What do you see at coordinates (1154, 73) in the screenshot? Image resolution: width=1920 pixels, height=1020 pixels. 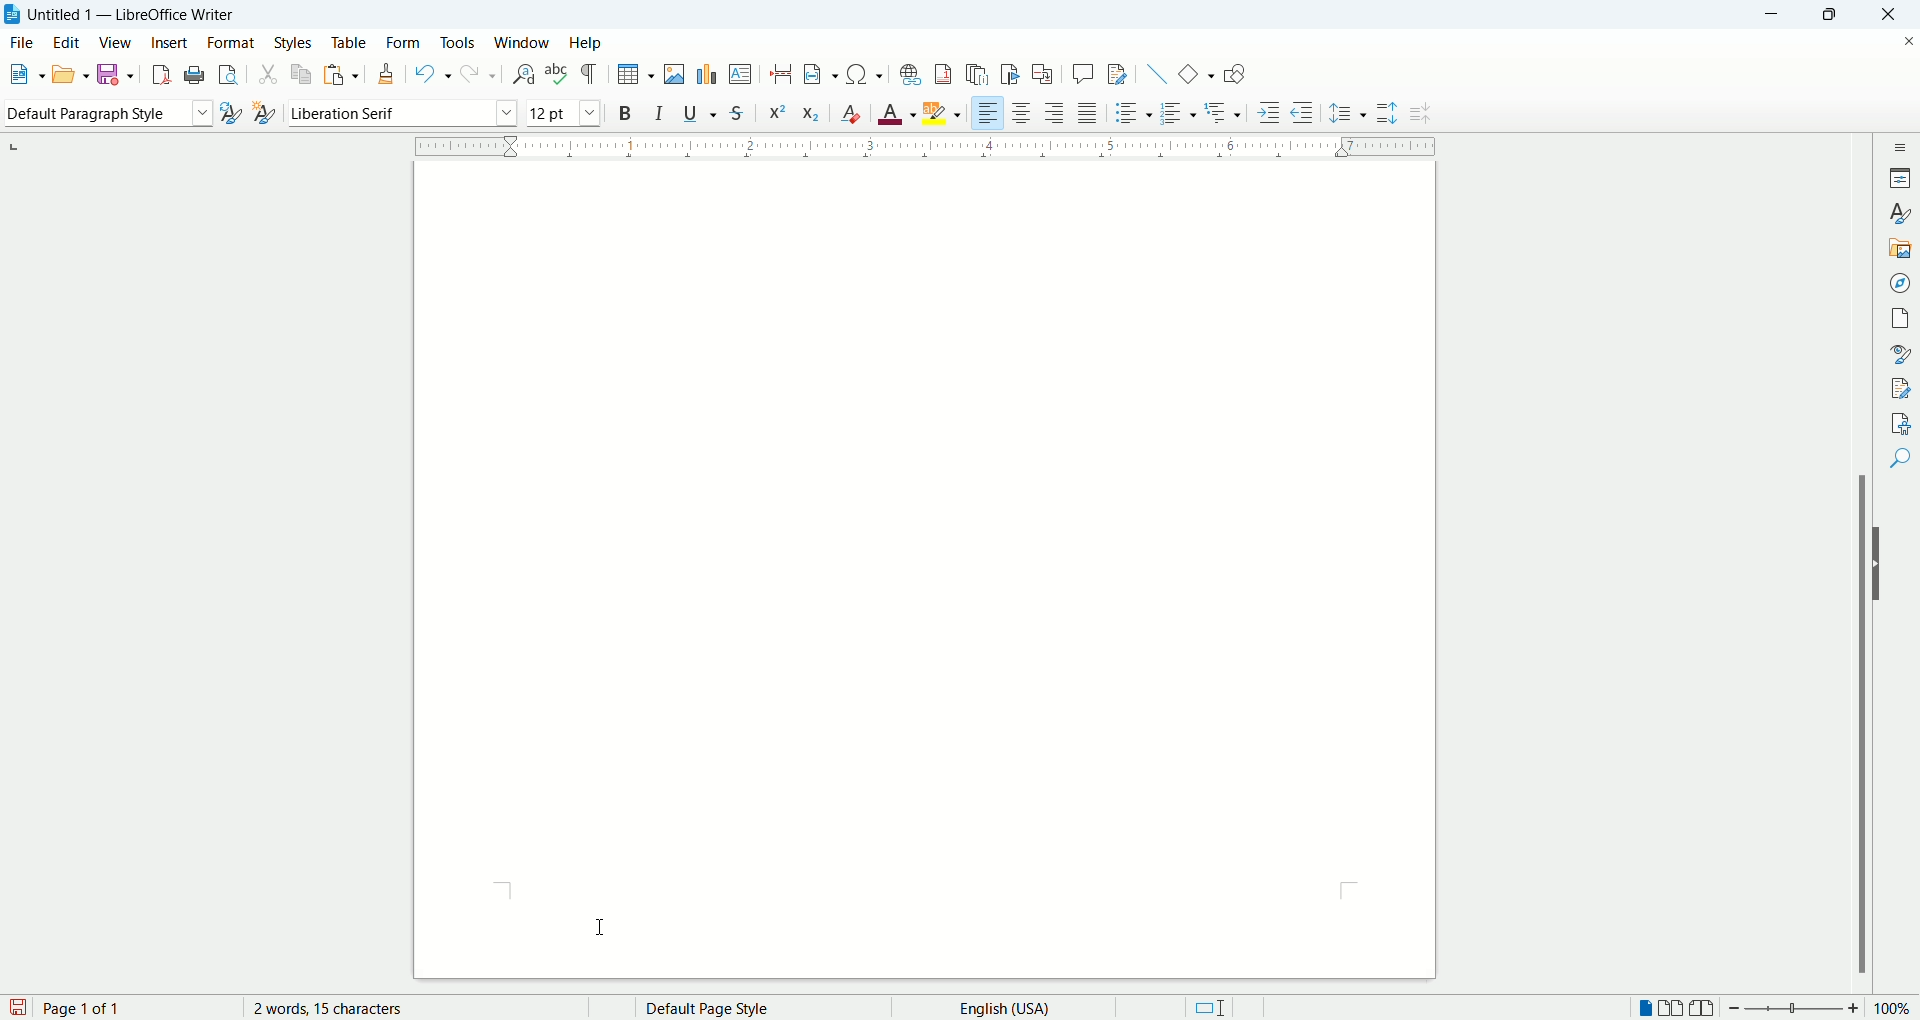 I see `insert line` at bounding box center [1154, 73].